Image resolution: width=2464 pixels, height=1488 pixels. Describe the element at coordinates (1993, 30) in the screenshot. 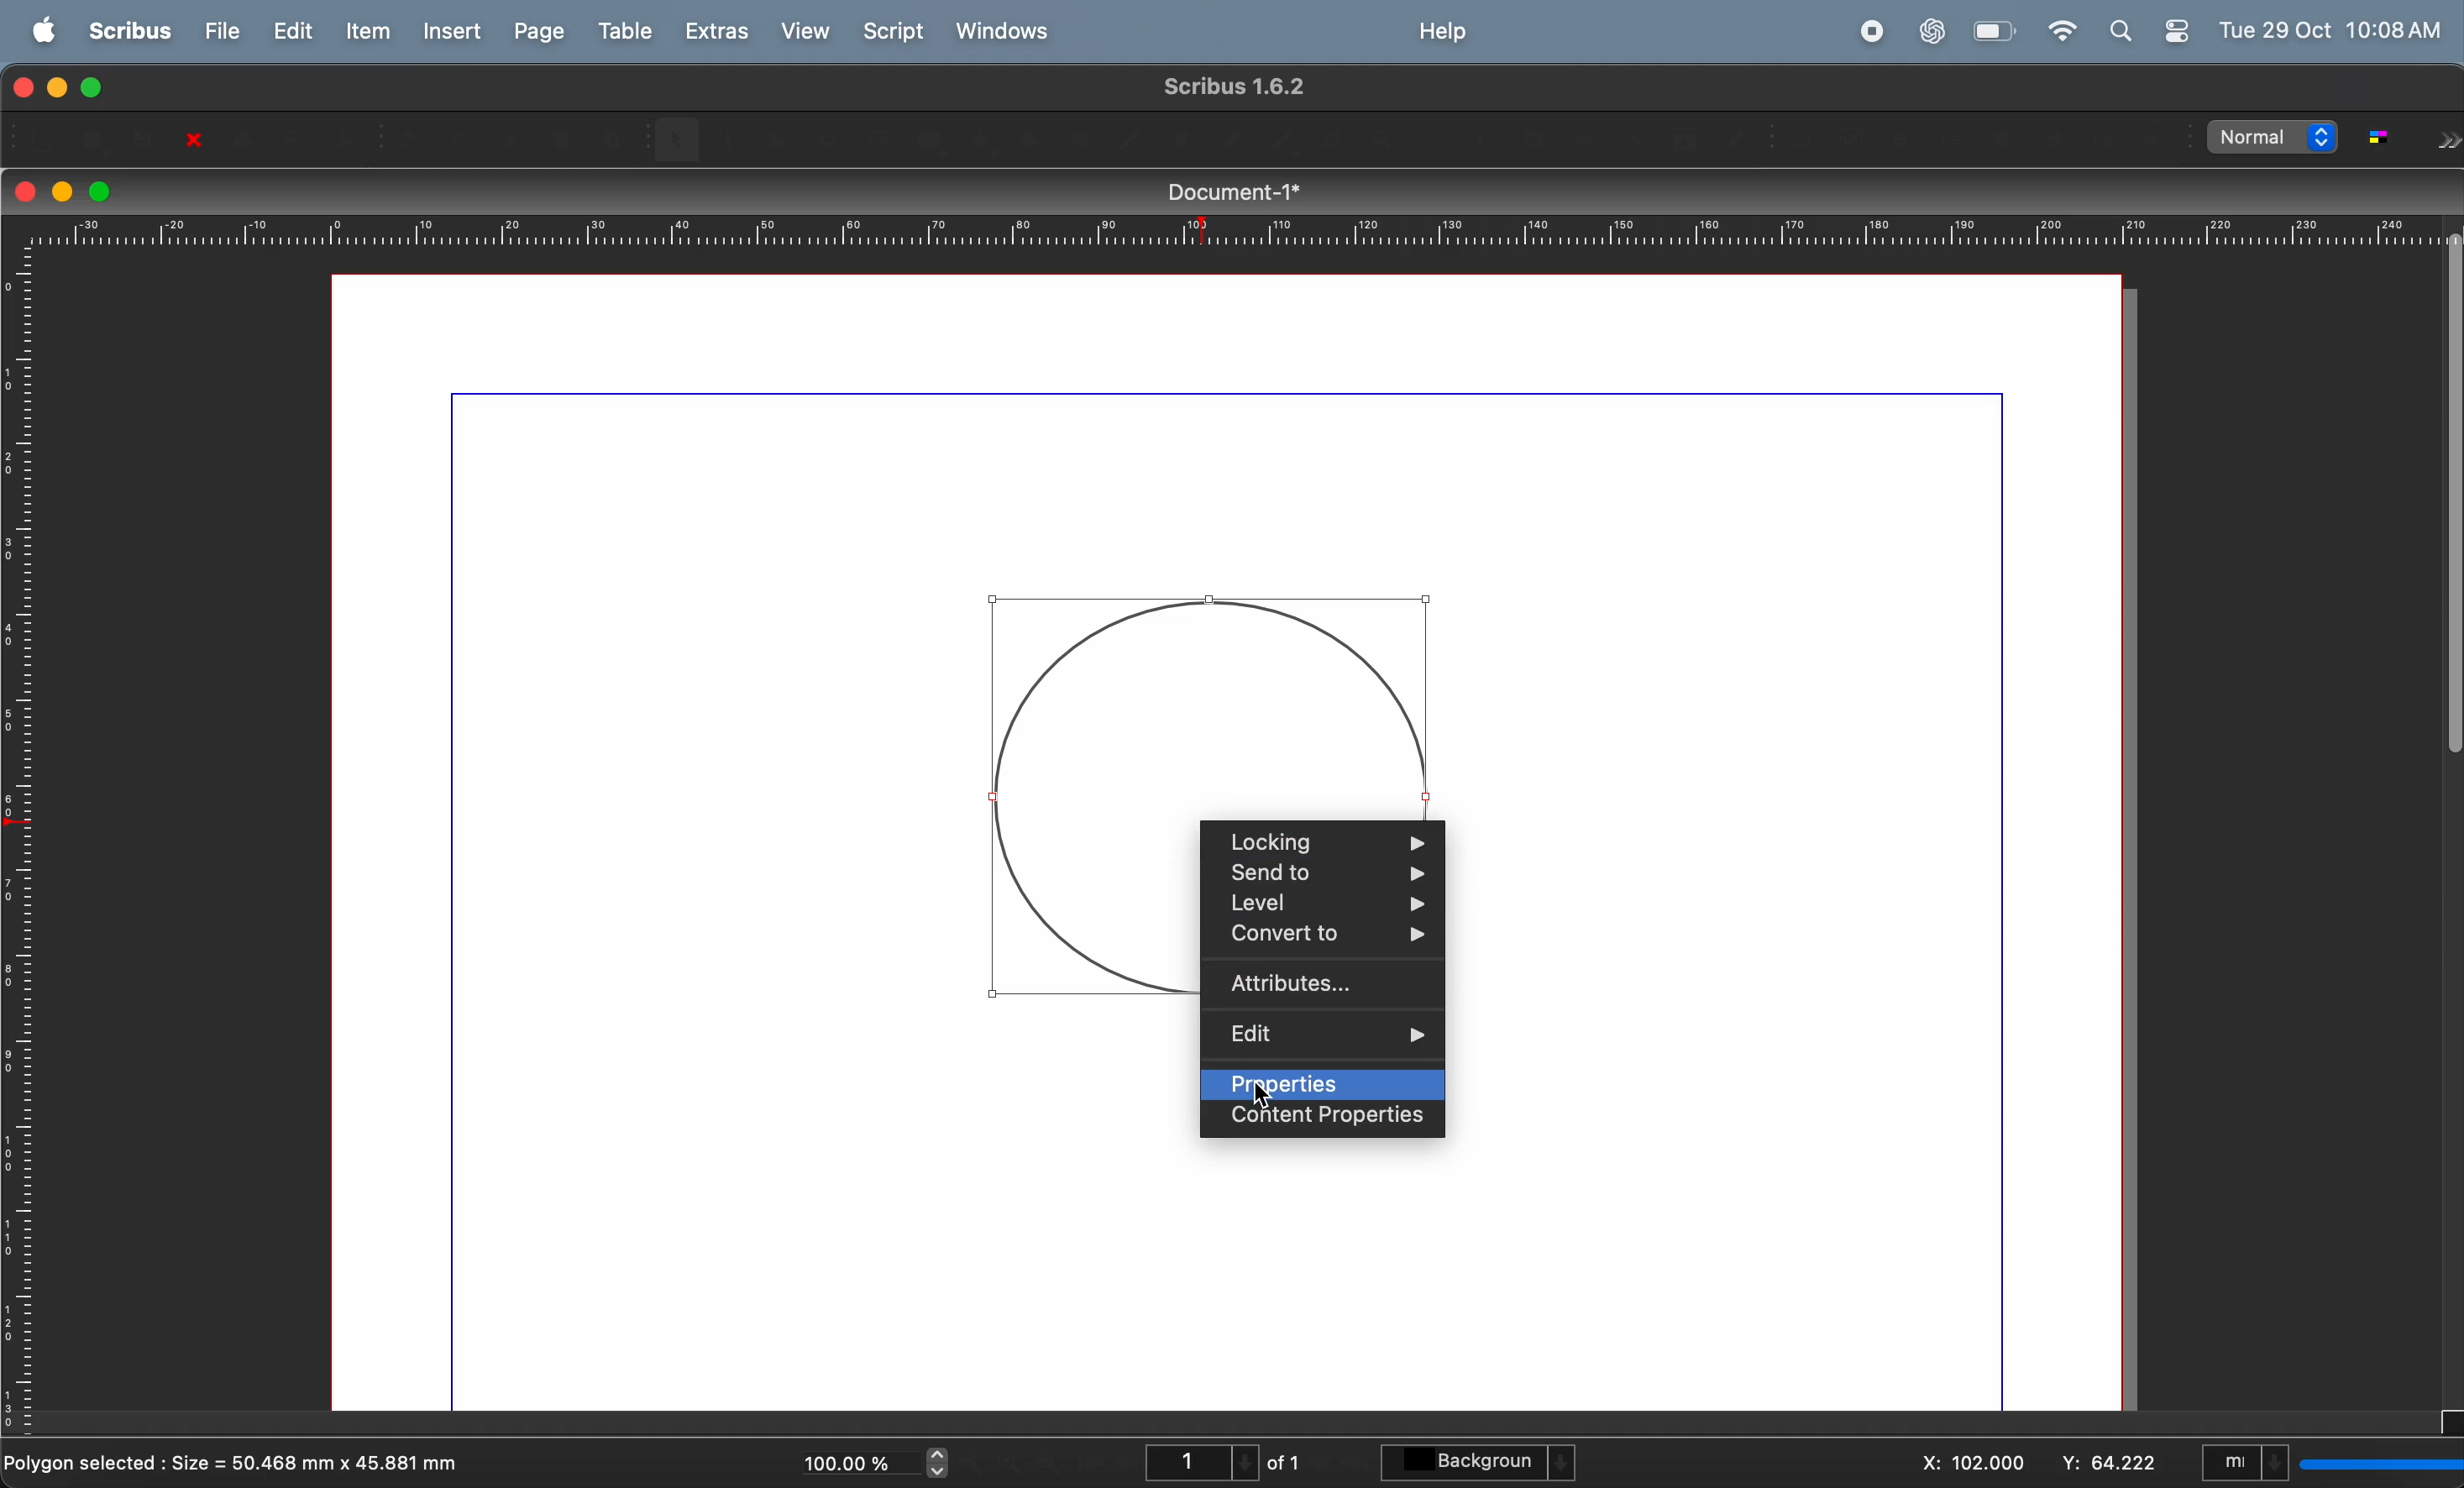

I see `battery` at that location.